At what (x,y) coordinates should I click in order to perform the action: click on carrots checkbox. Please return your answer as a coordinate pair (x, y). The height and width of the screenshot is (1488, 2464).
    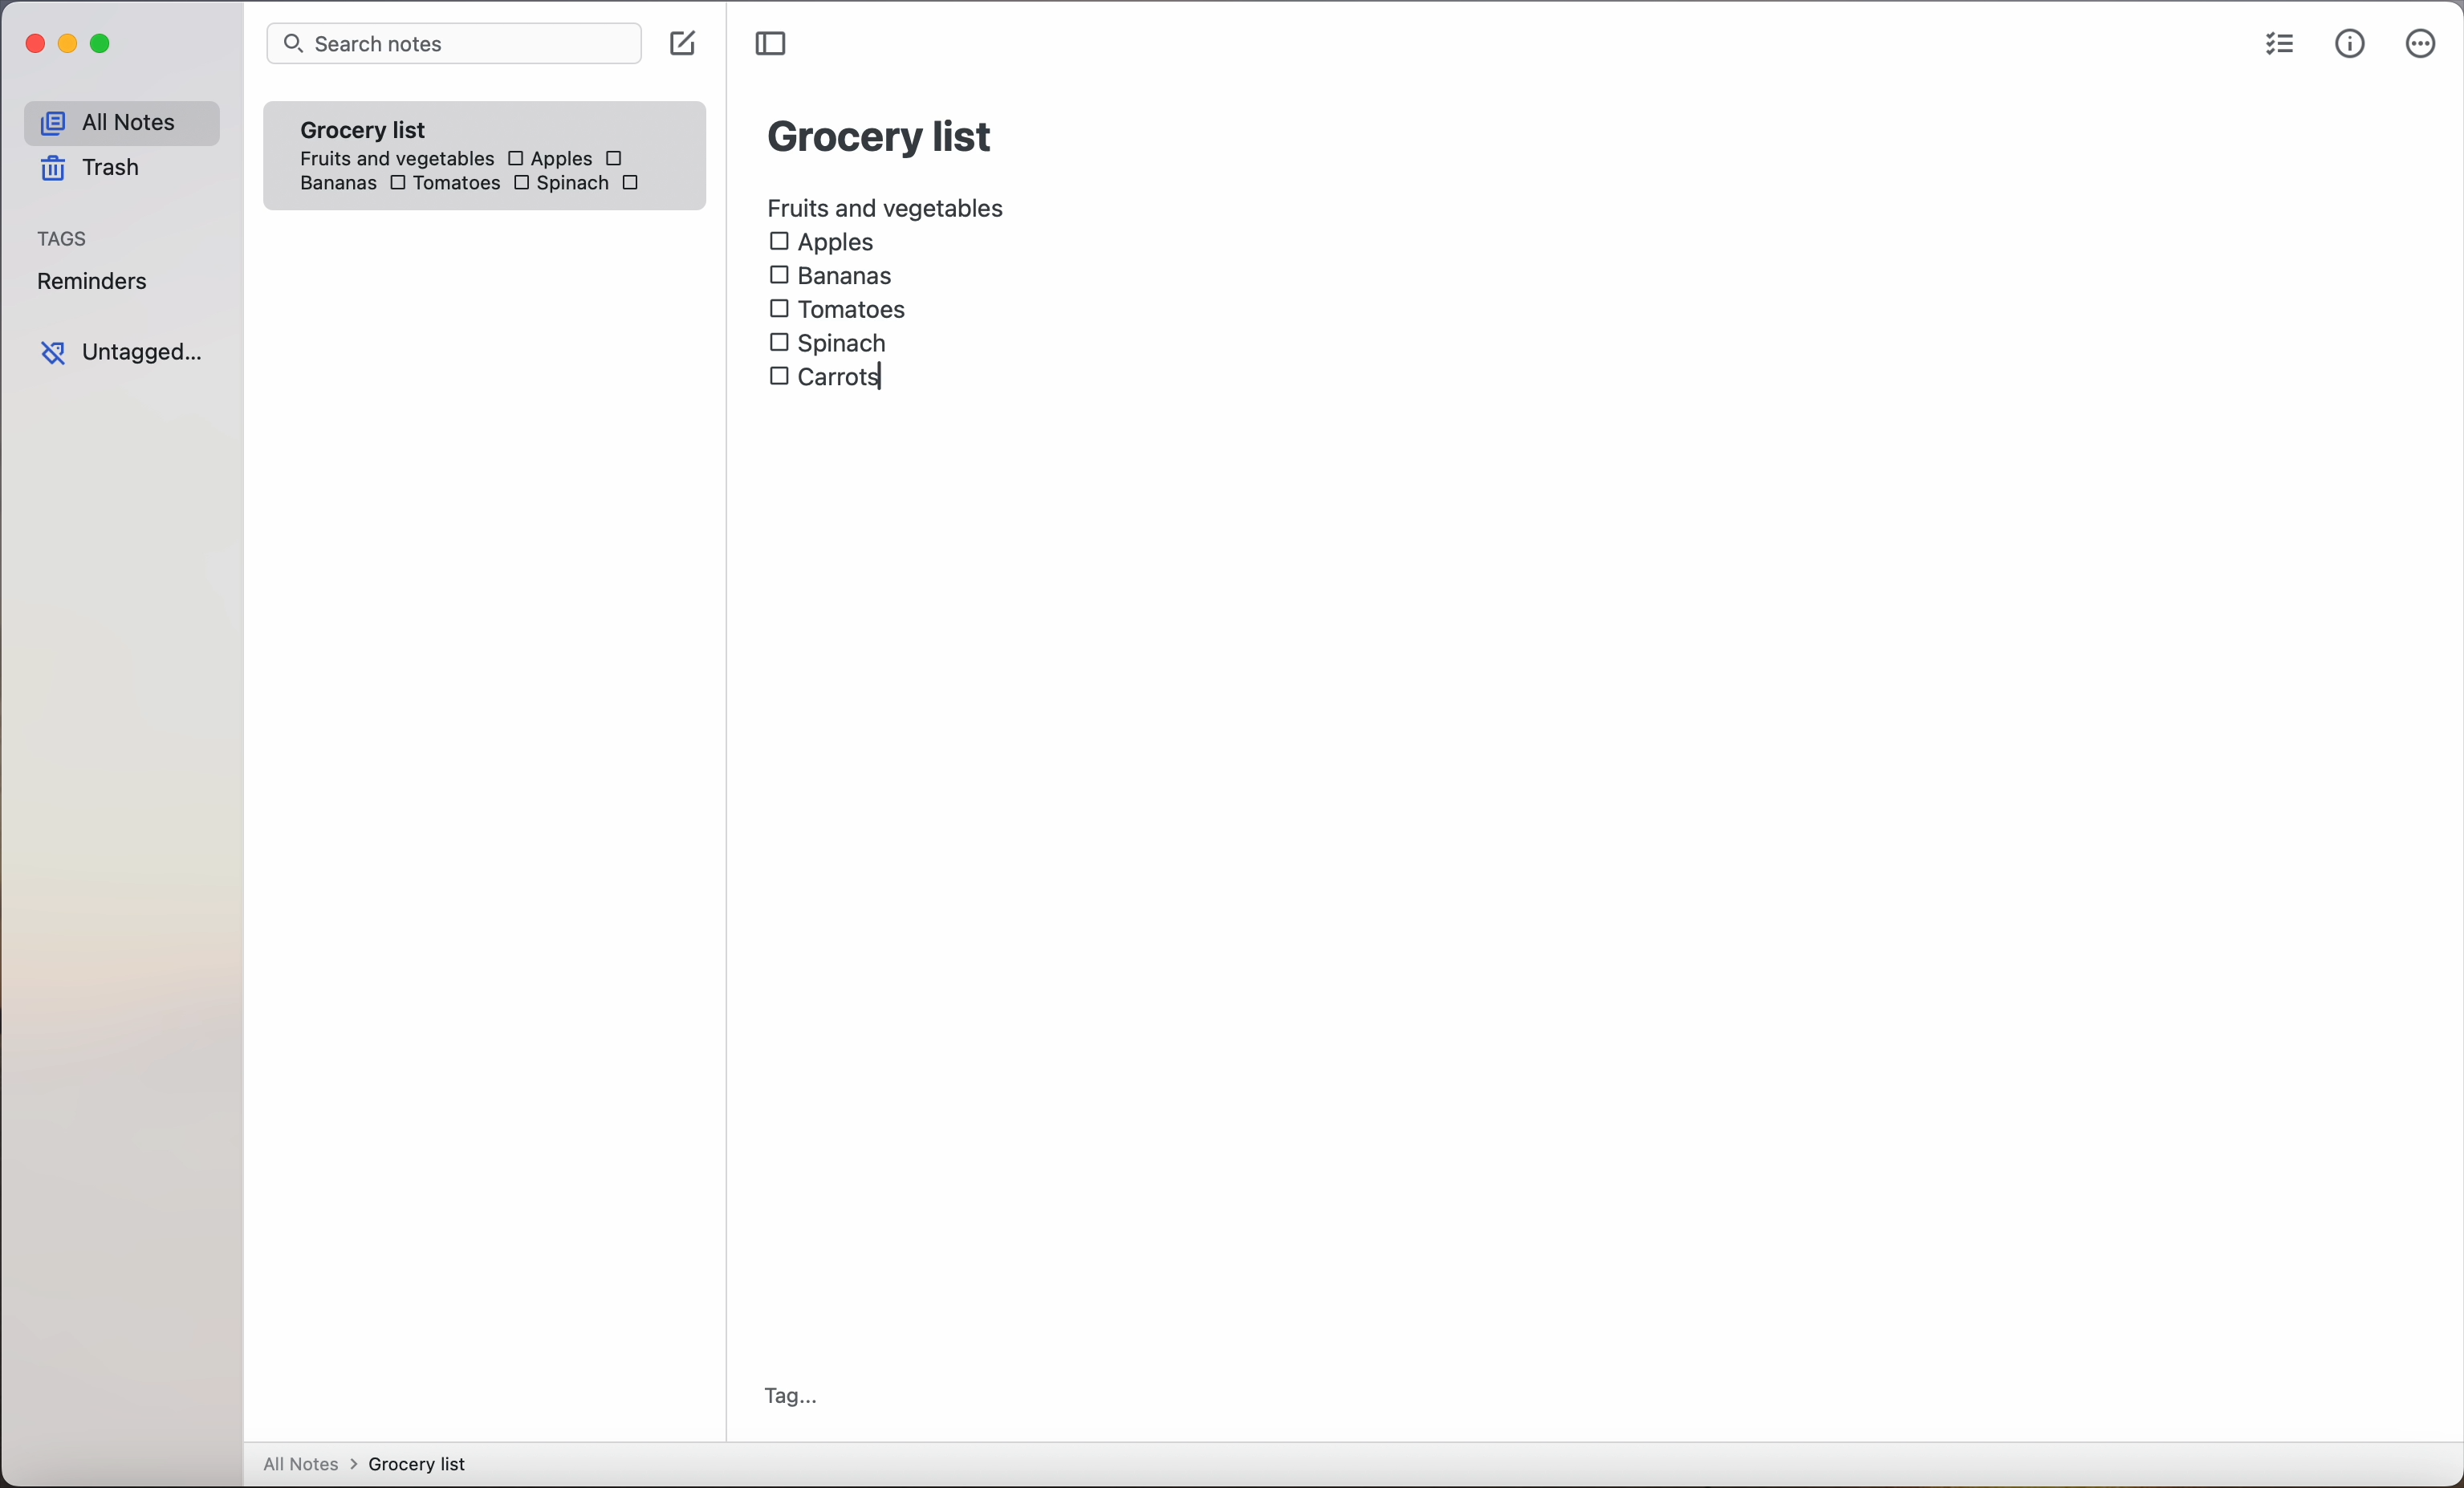
    Looking at the image, I should click on (831, 381).